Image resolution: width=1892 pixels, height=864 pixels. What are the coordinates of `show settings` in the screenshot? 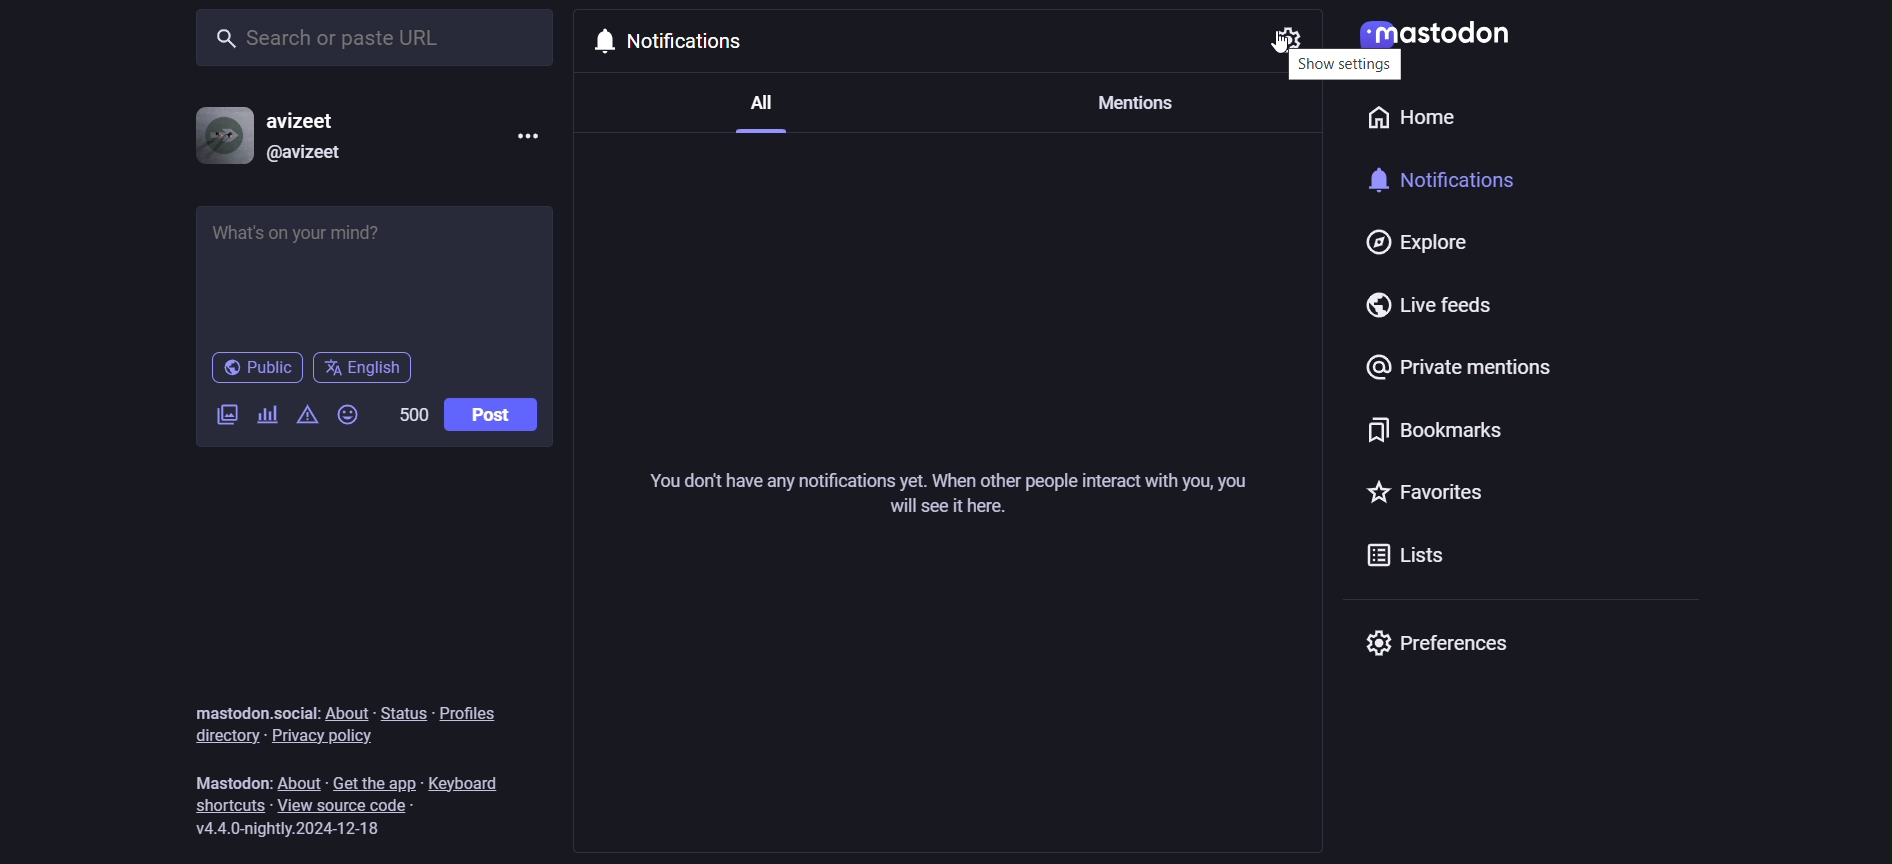 It's located at (1344, 65).